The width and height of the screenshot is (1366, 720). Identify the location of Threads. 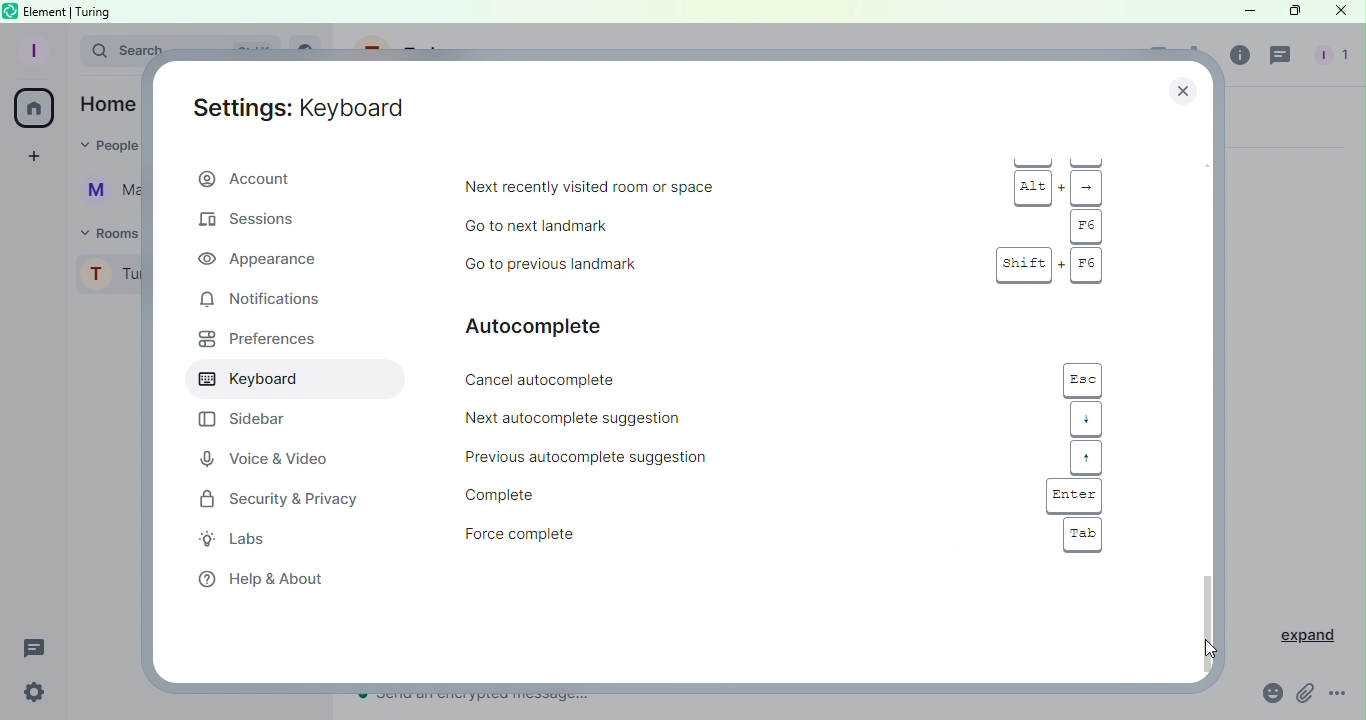
(38, 650).